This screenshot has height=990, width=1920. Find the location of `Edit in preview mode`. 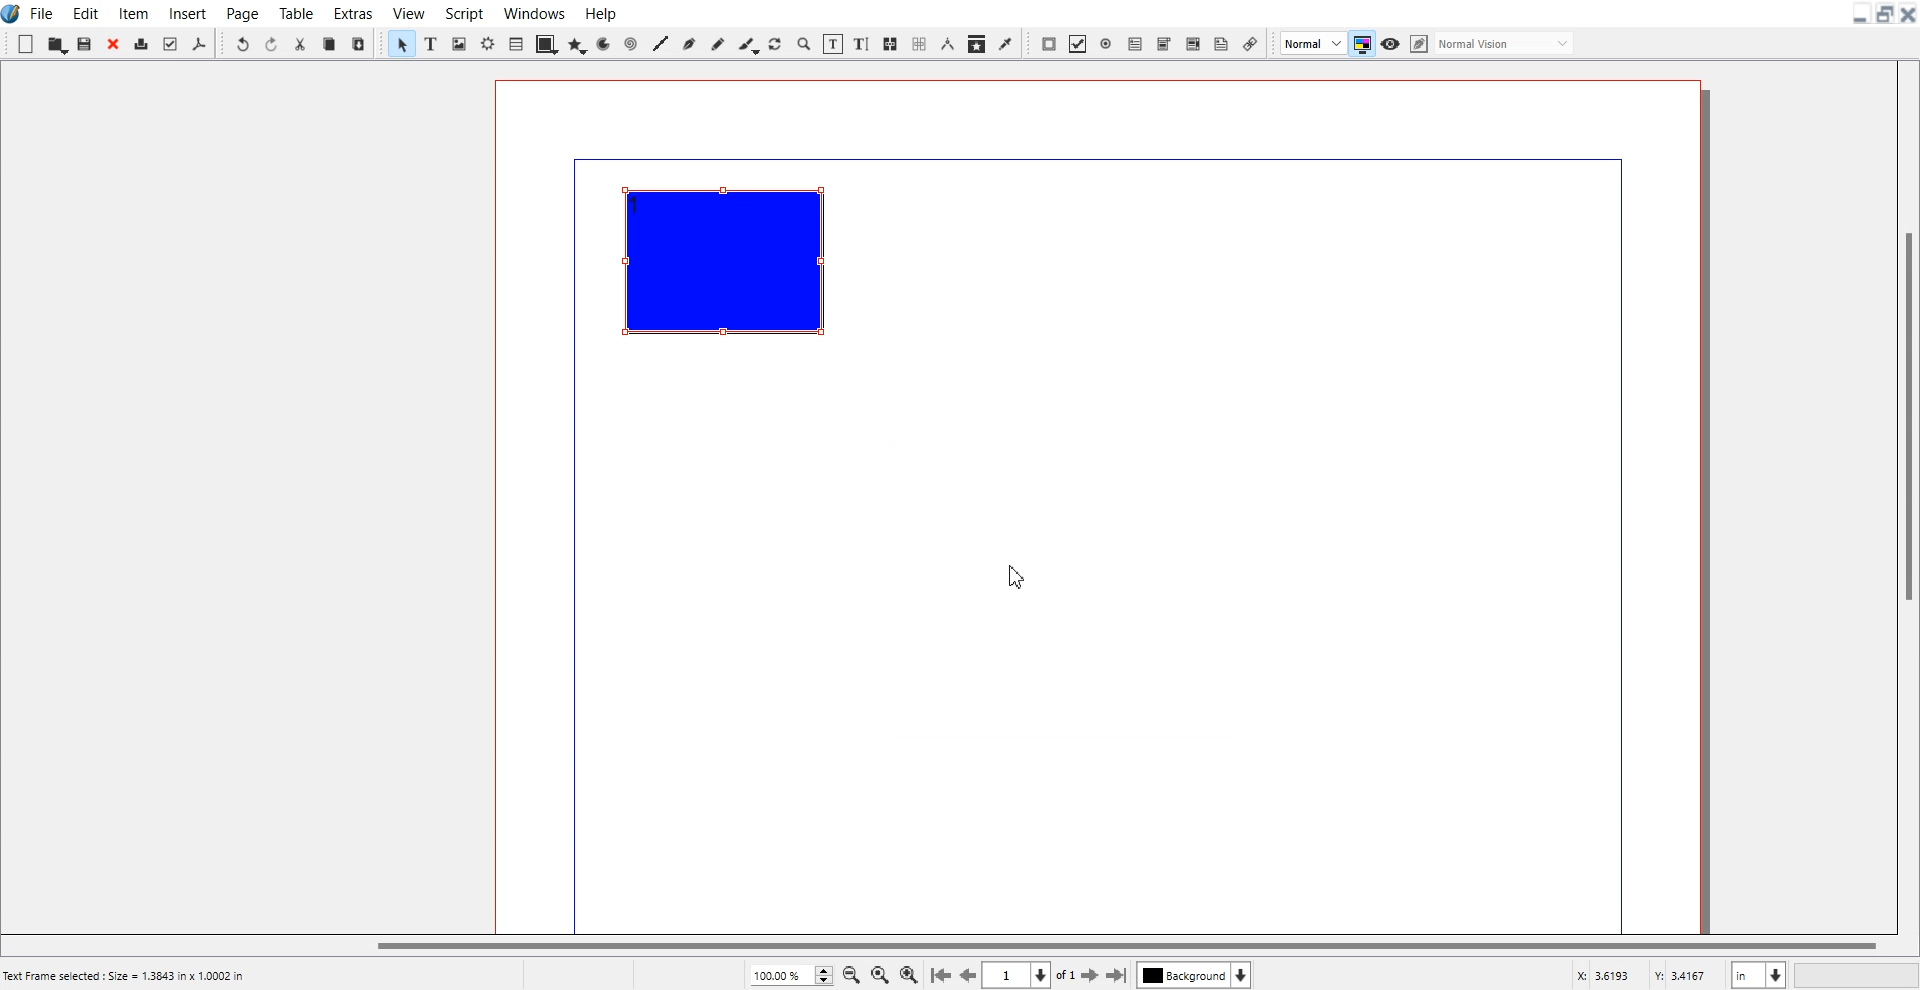

Edit in preview mode is located at coordinates (1493, 42).